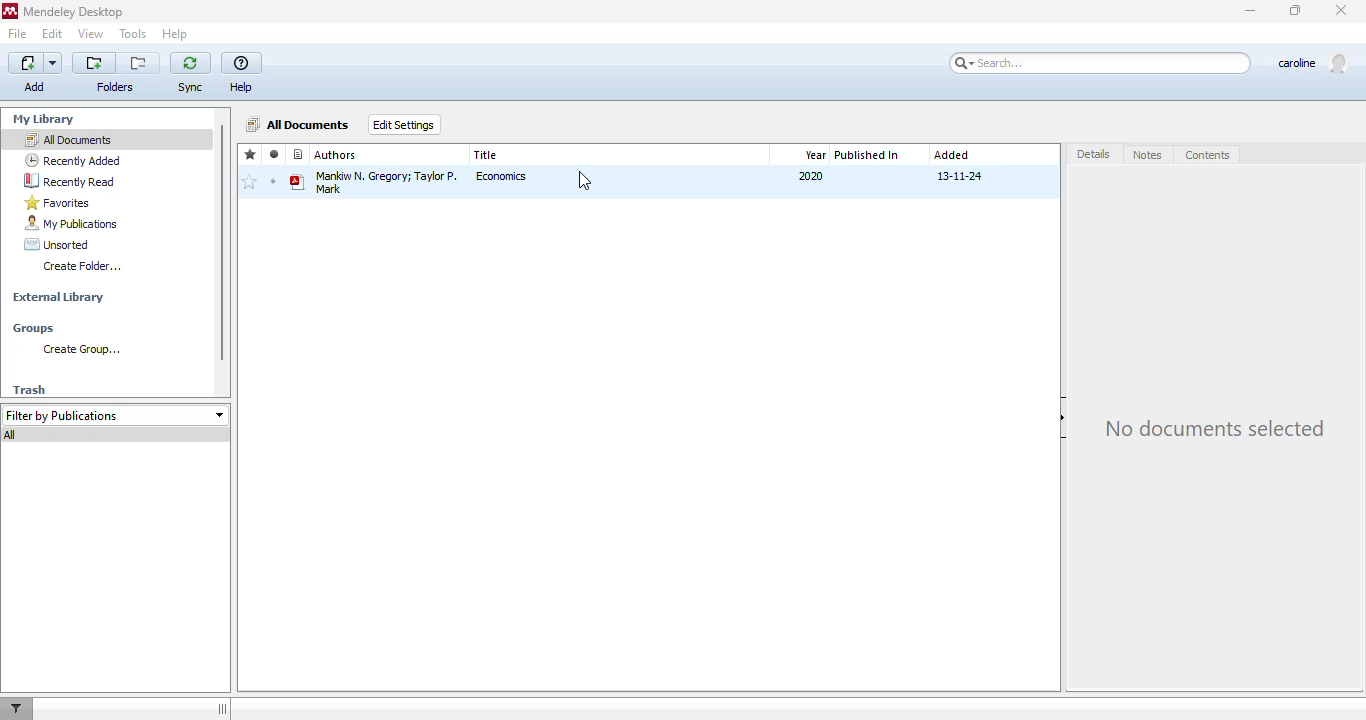 The image size is (1366, 720). What do you see at coordinates (36, 63) in the screenshot?
I see `add` at bounding box center [36, 63].